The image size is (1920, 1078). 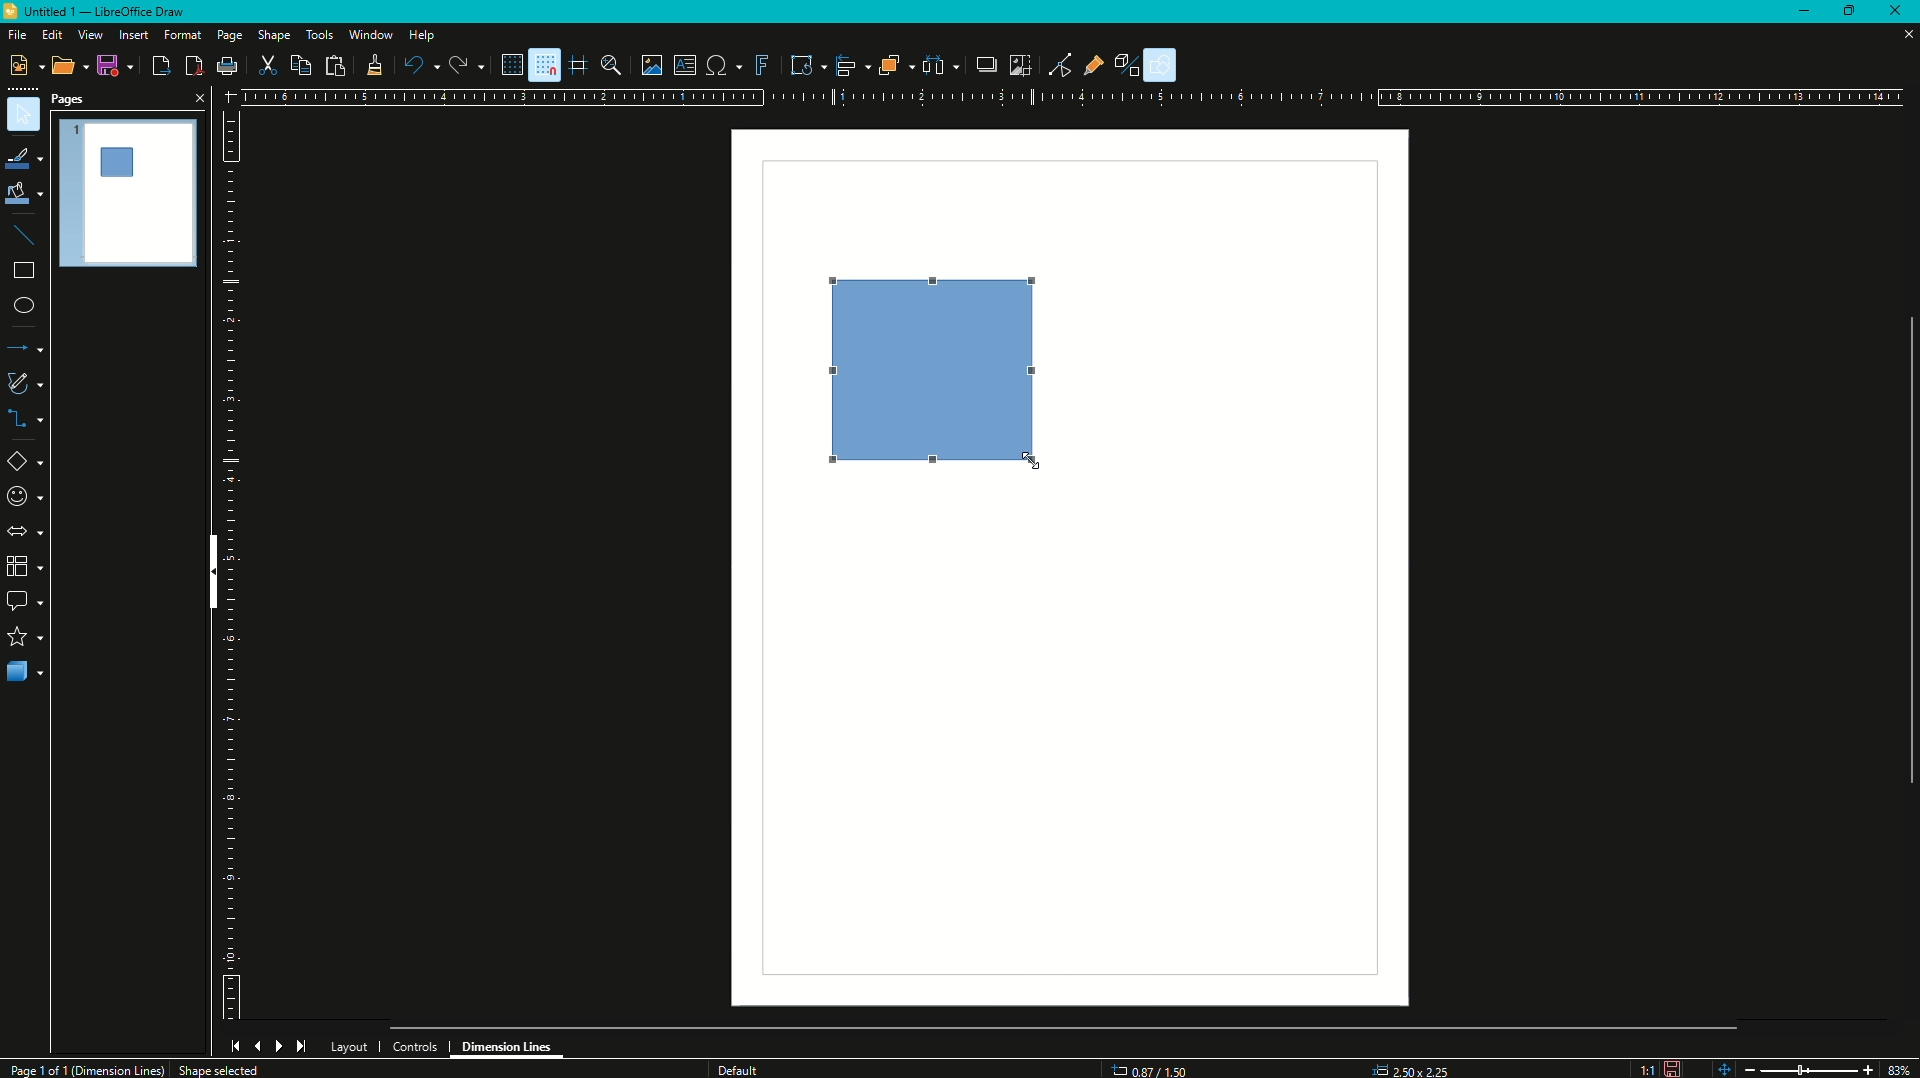 I want to click on Show Gluepoint Function, so click(x=1099, y=66).